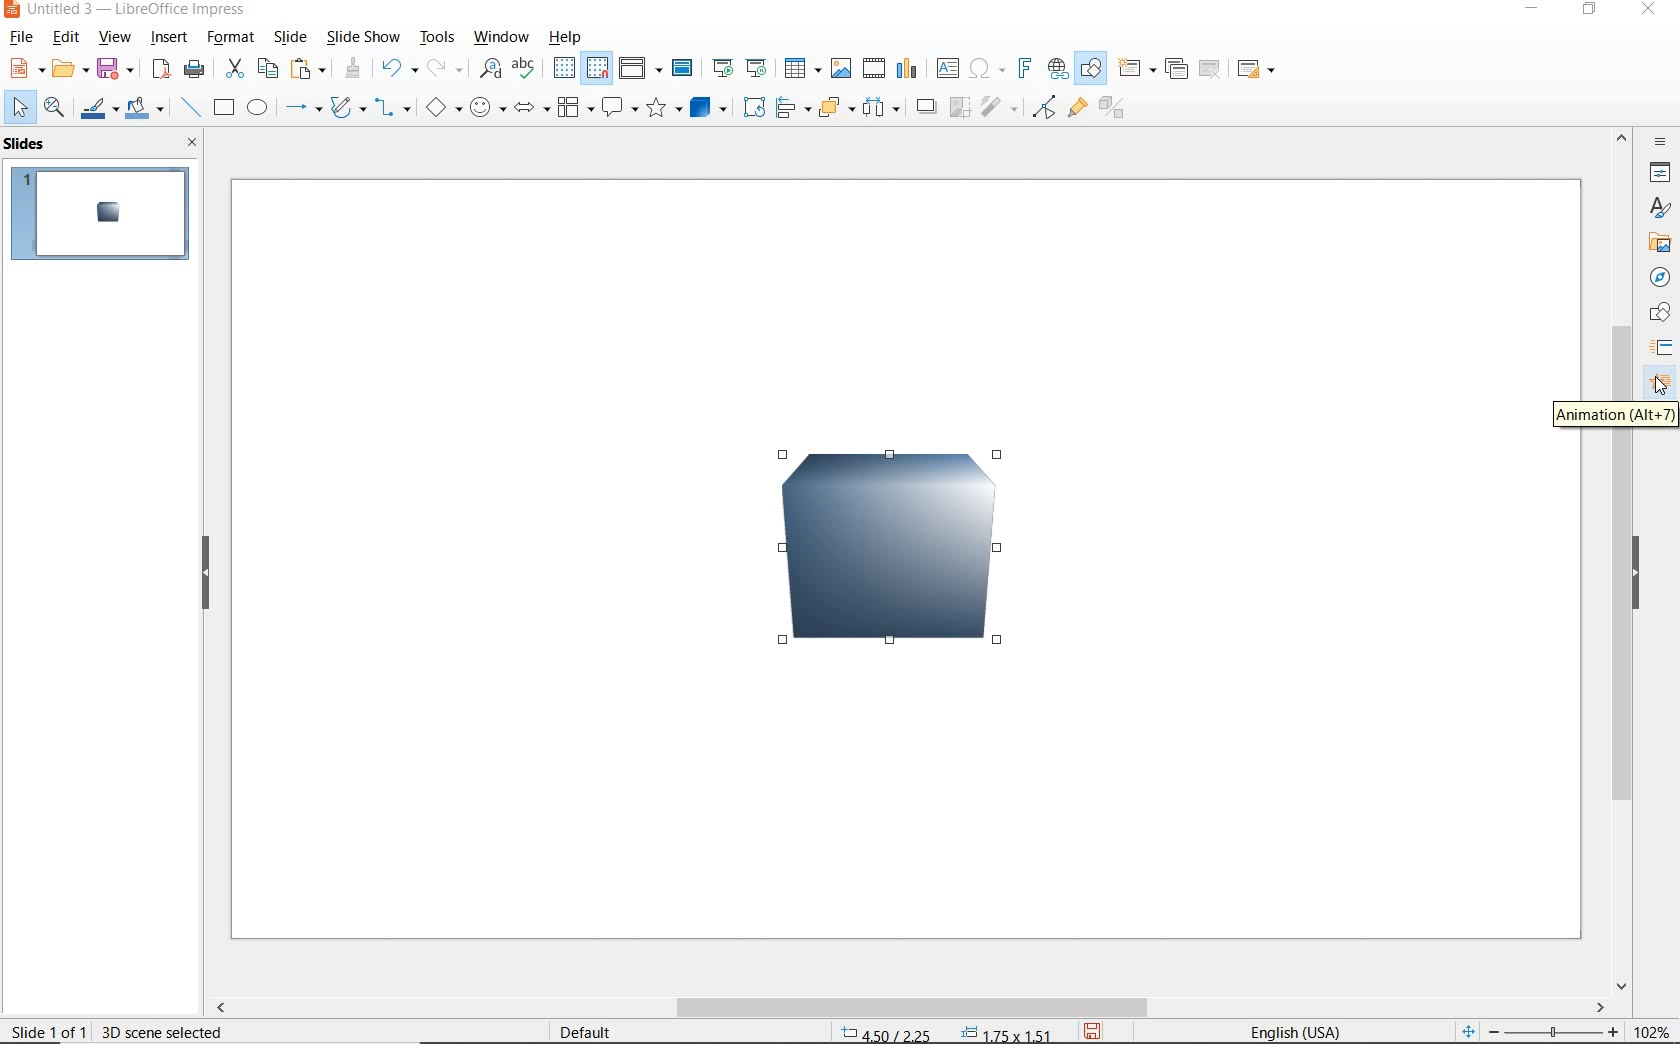  What do you see at coordinates (911, 1008) in the screenshot?
I see `scrollbar` at bounding box center [911, 1008].